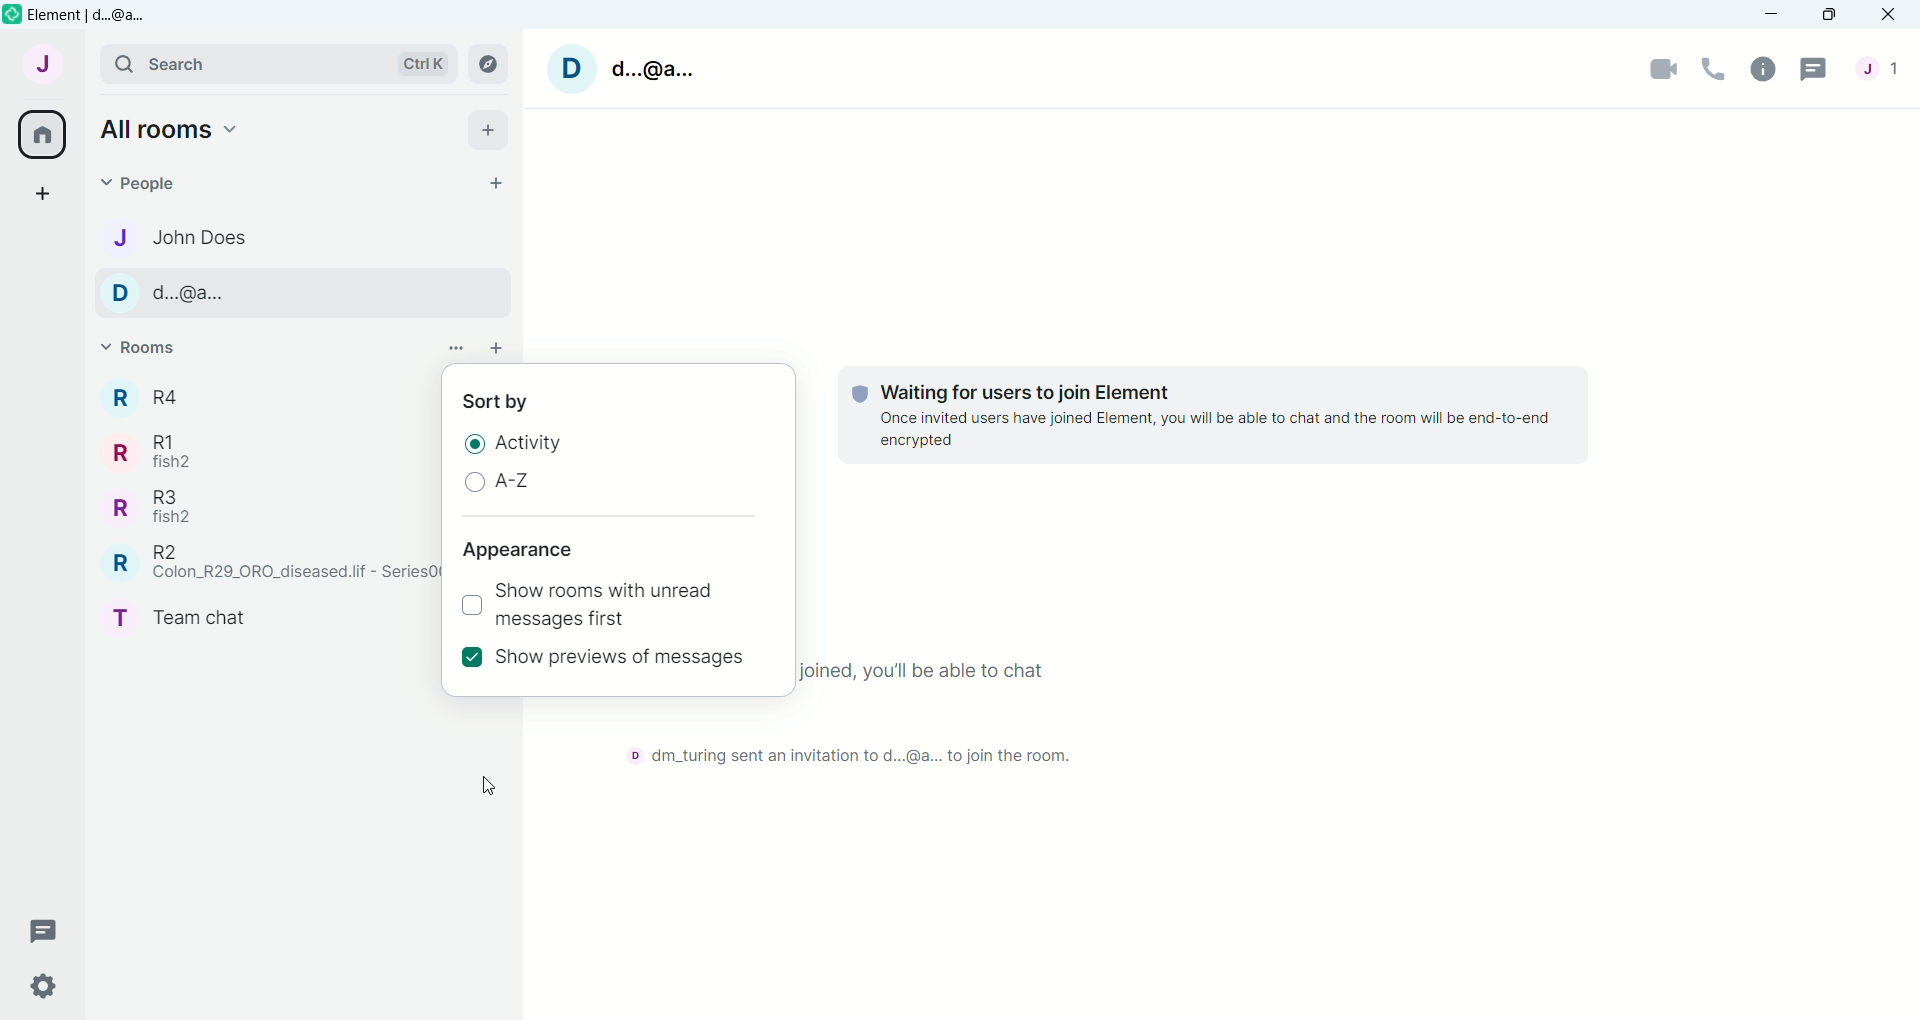  I want to click on Create a space, so click(46, 192).